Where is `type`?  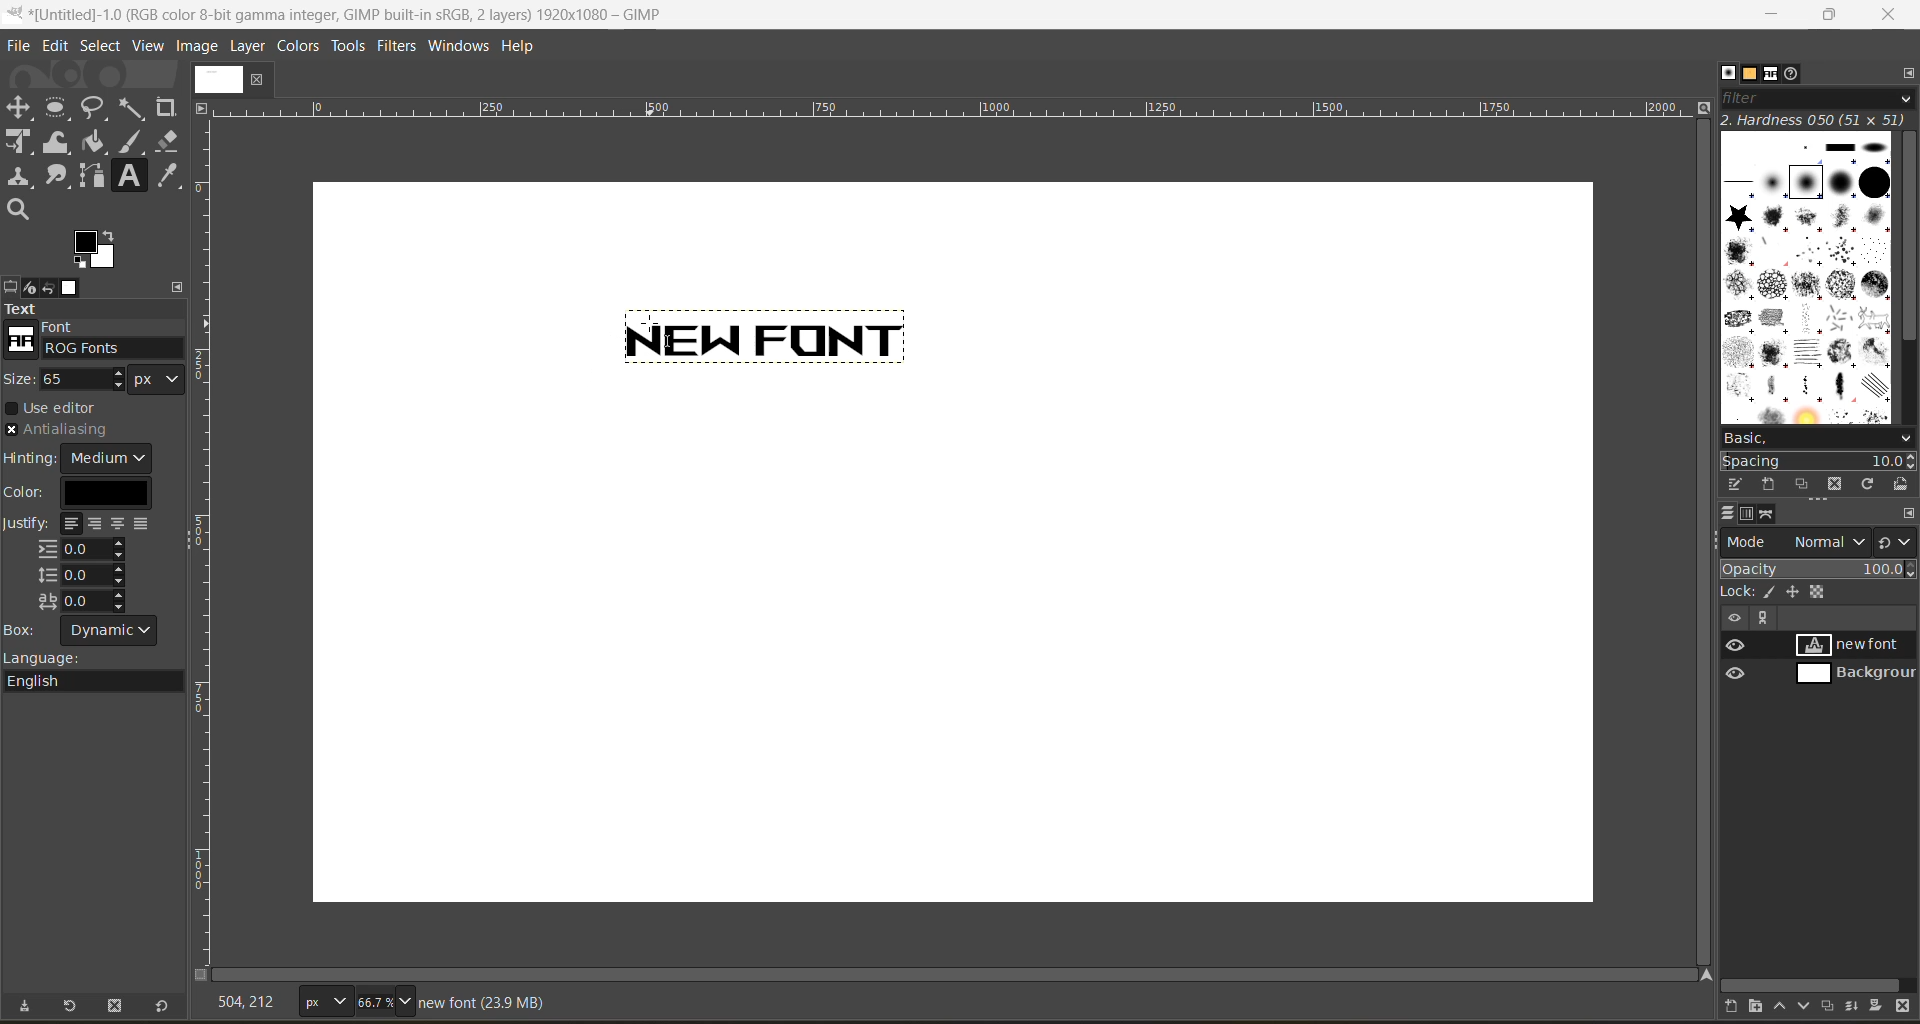 type is located at coordinates (324, 1000).